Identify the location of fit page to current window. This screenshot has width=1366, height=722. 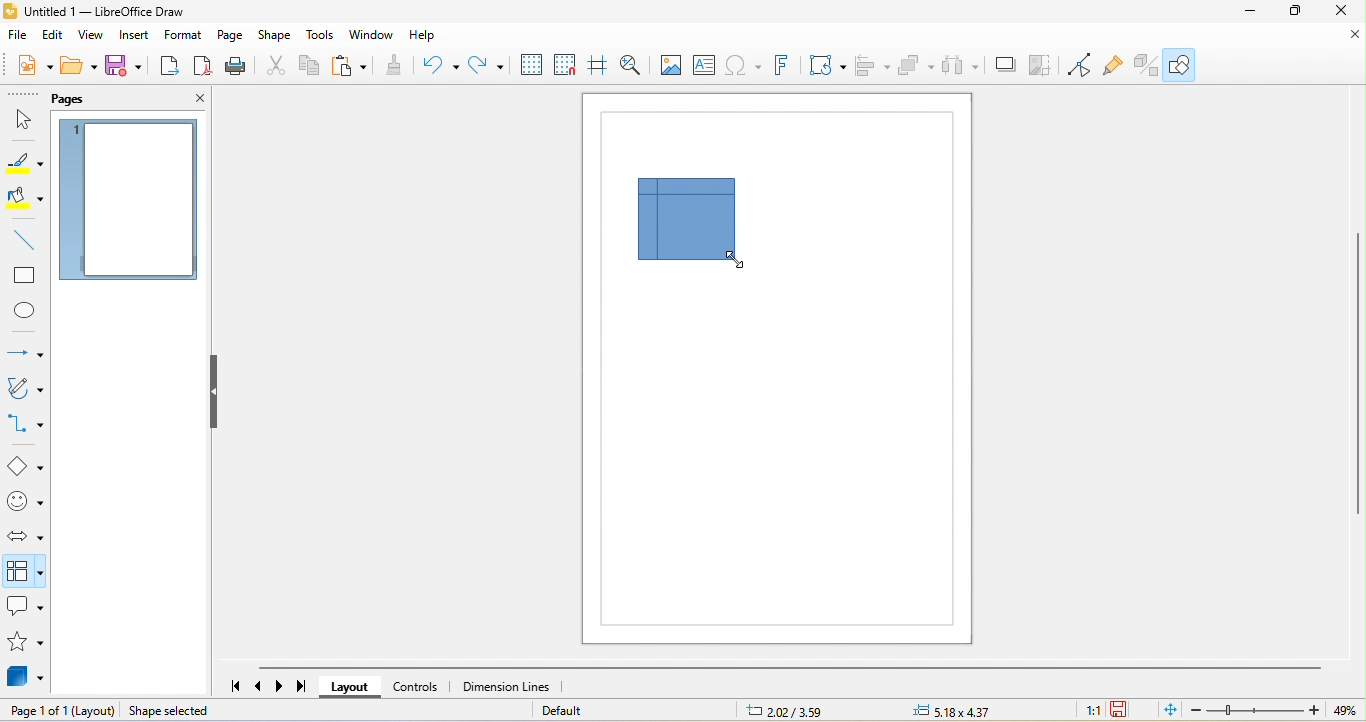
(1165, 709).